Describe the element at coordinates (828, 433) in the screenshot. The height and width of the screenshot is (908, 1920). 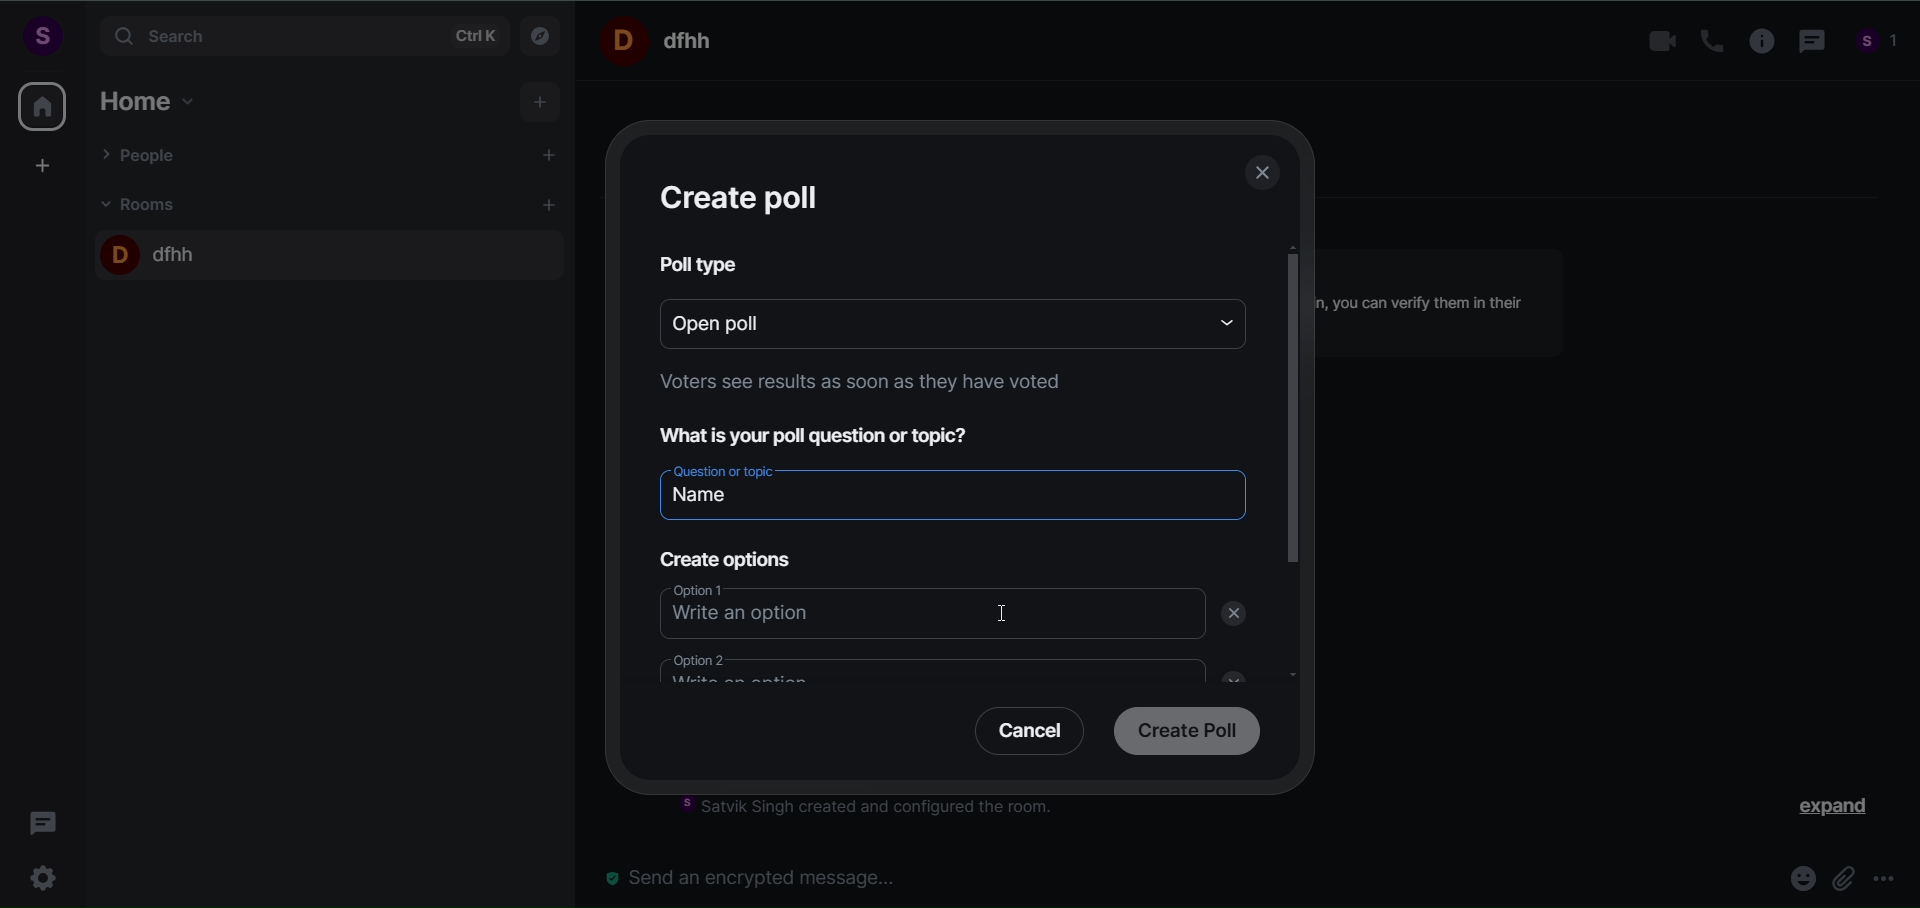
I see `question` at that location.